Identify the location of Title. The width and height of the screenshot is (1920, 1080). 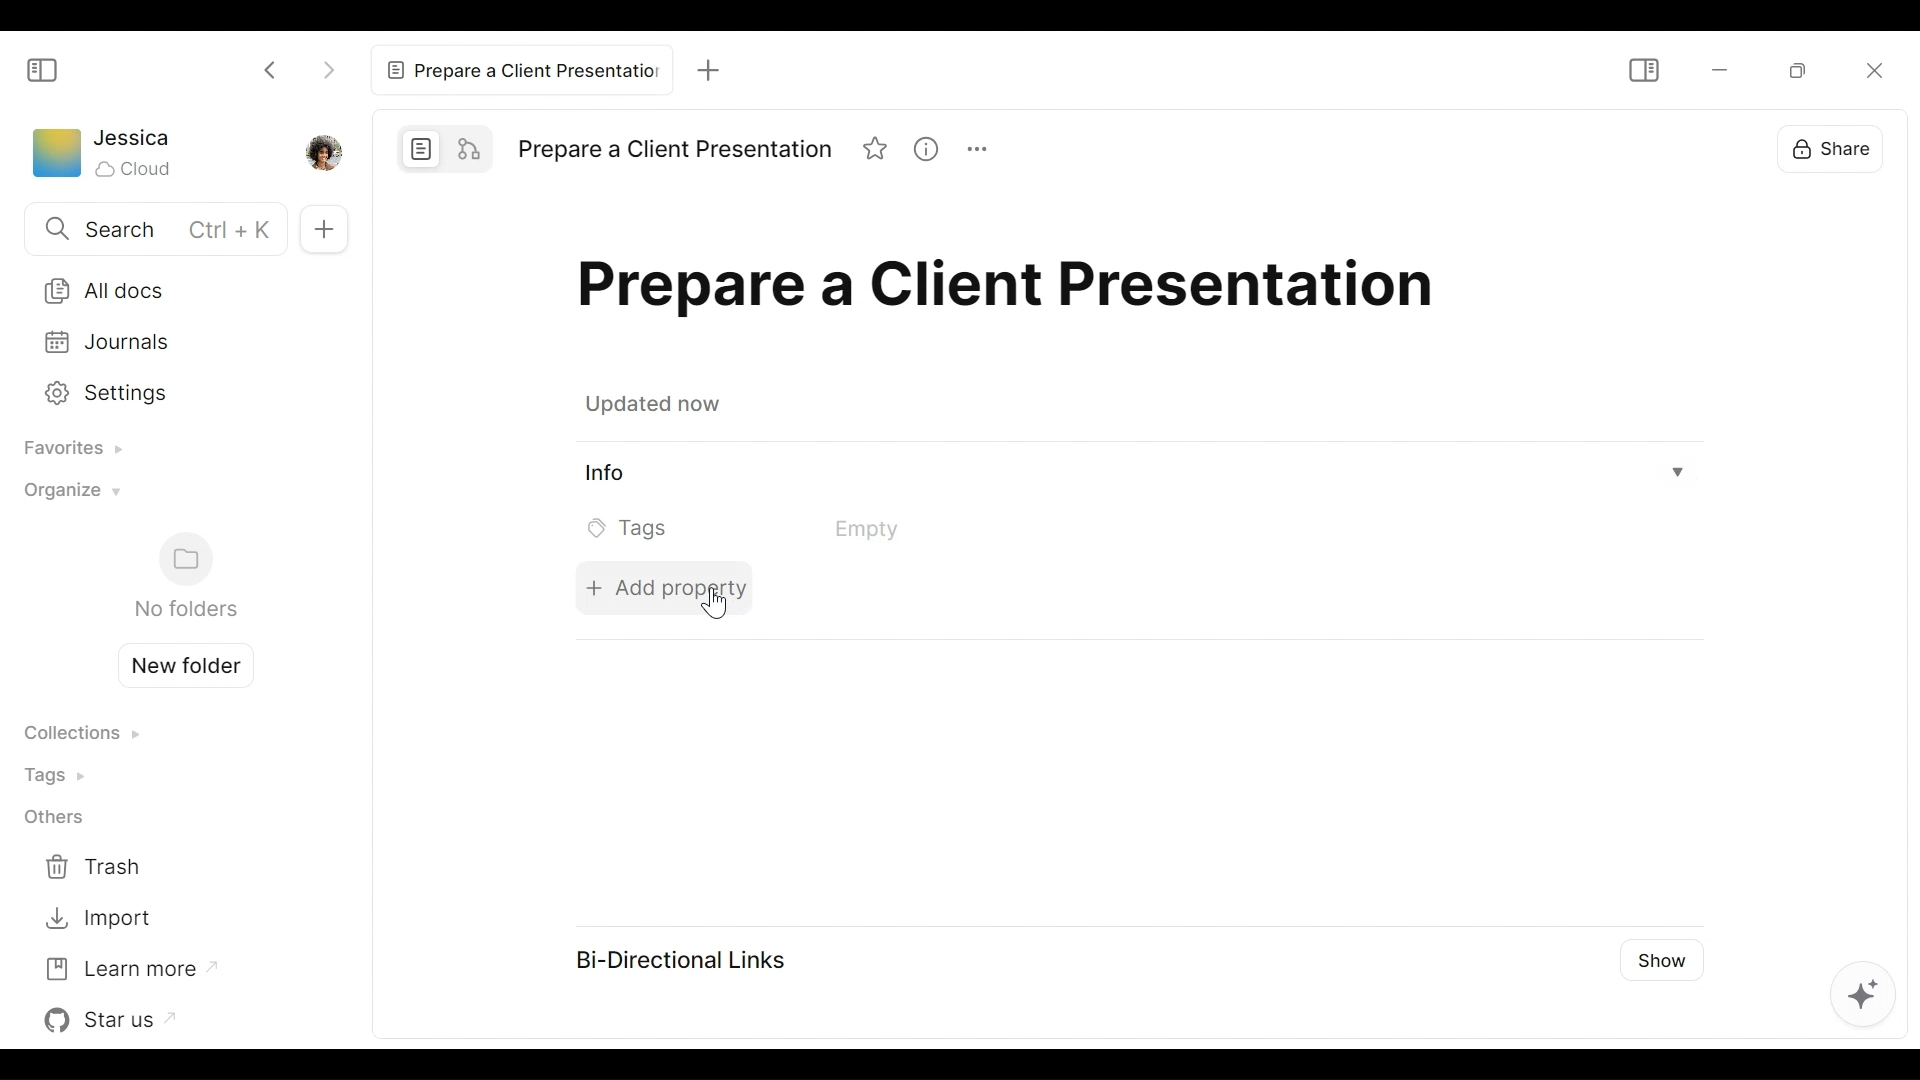
(1015, 292).